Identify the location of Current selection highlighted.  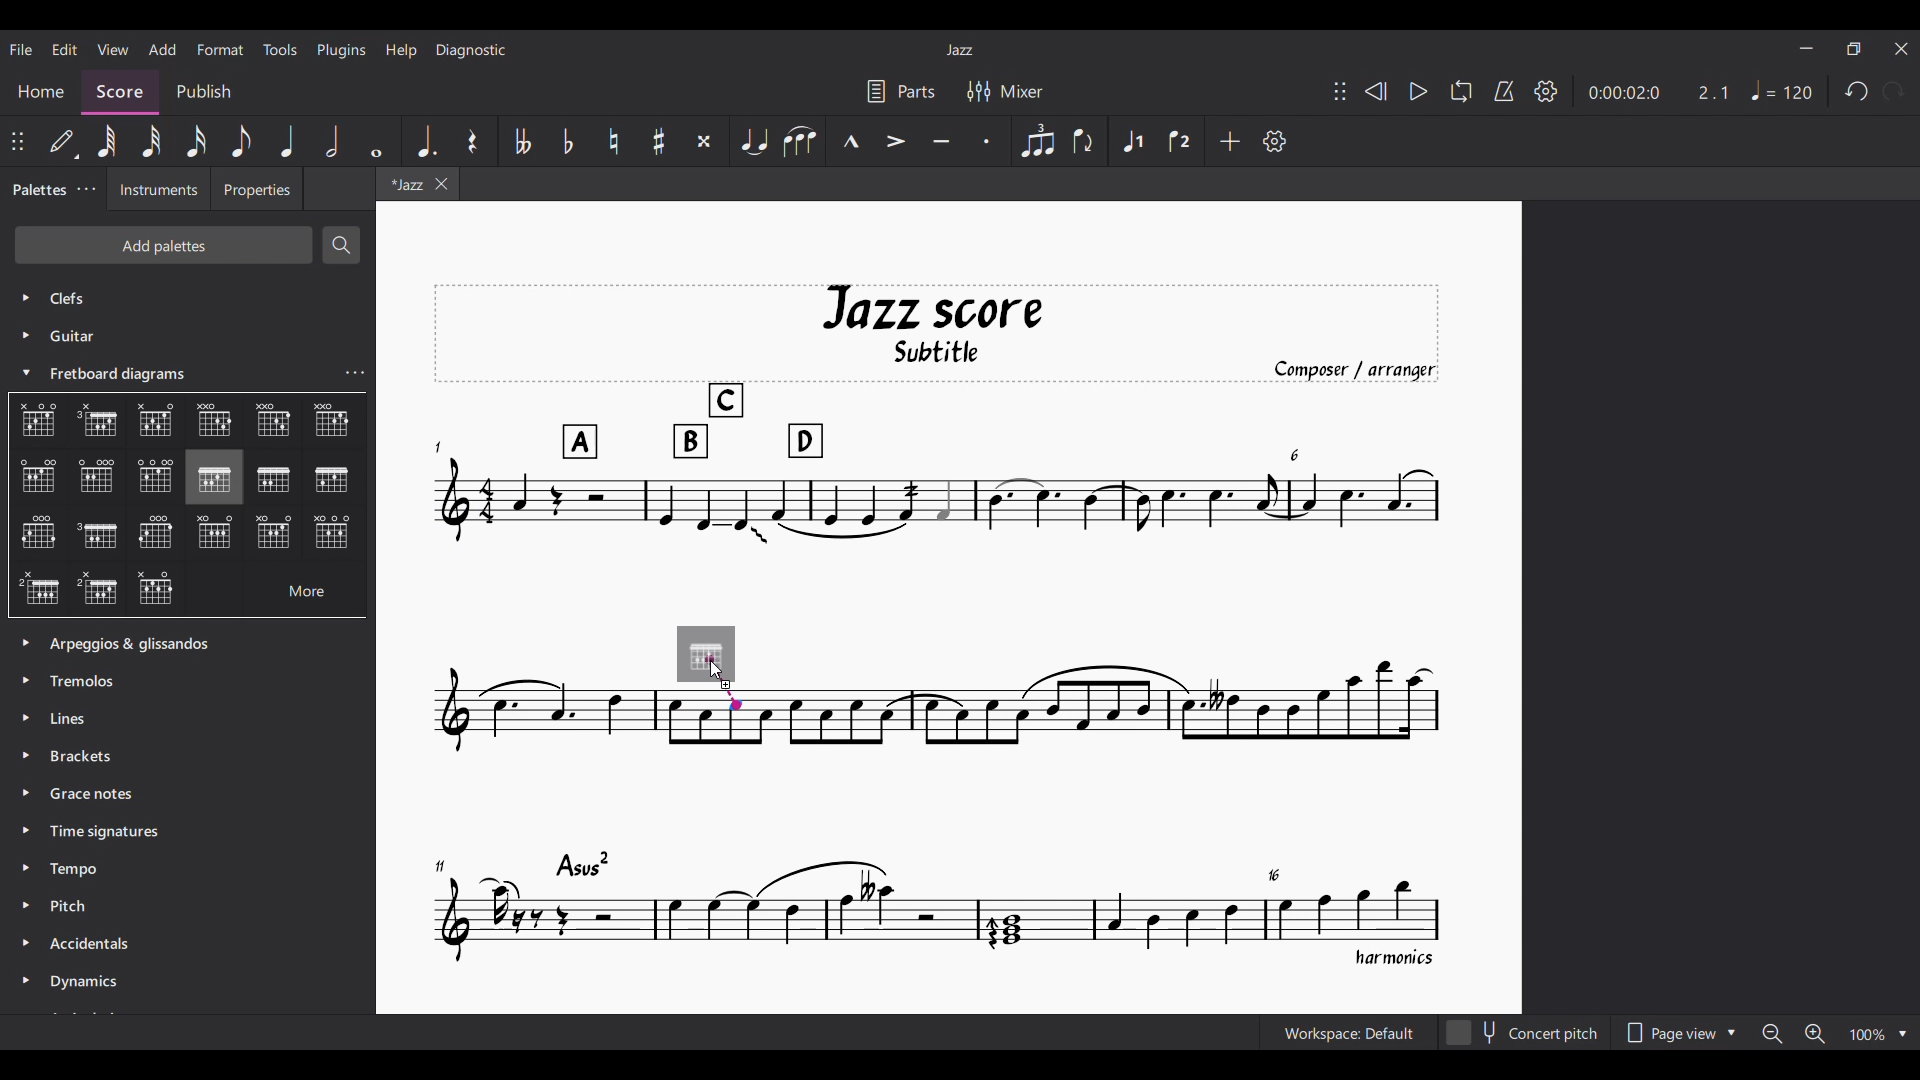
(214, 477).